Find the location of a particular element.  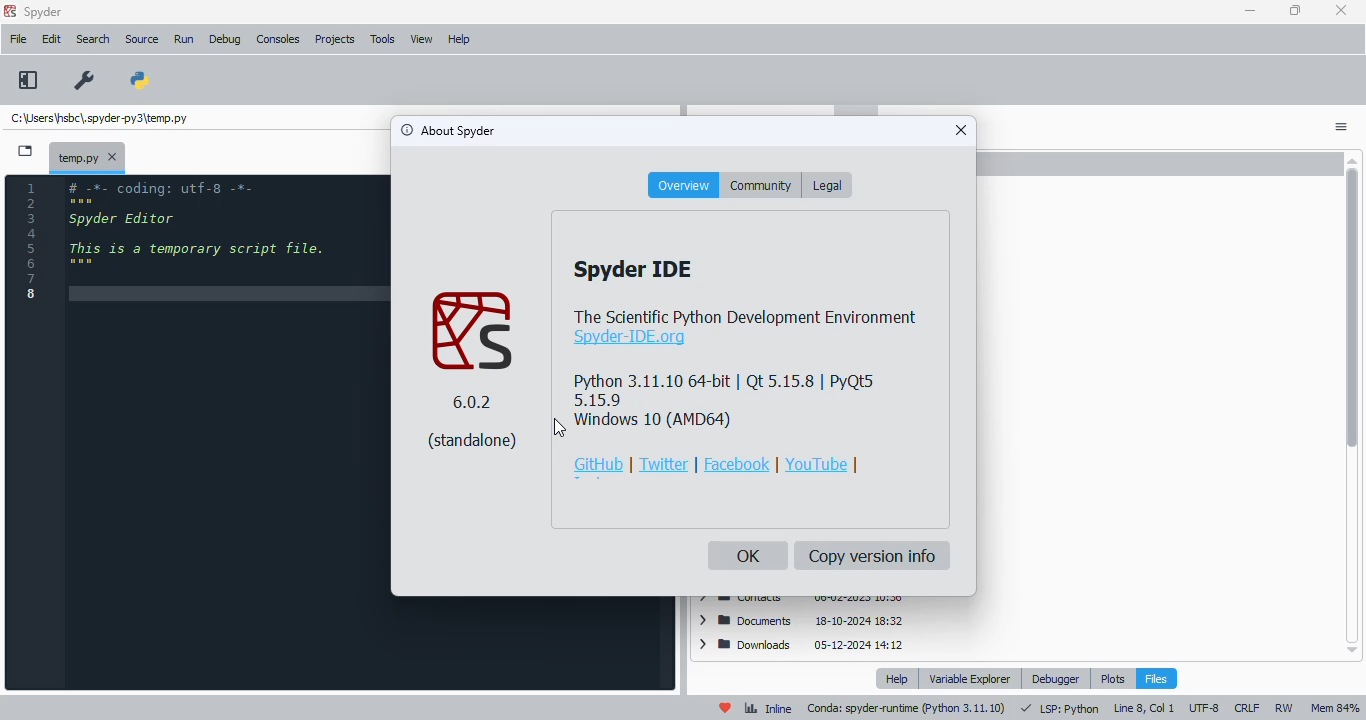

CRLF is located at coordinates (1246, 708).